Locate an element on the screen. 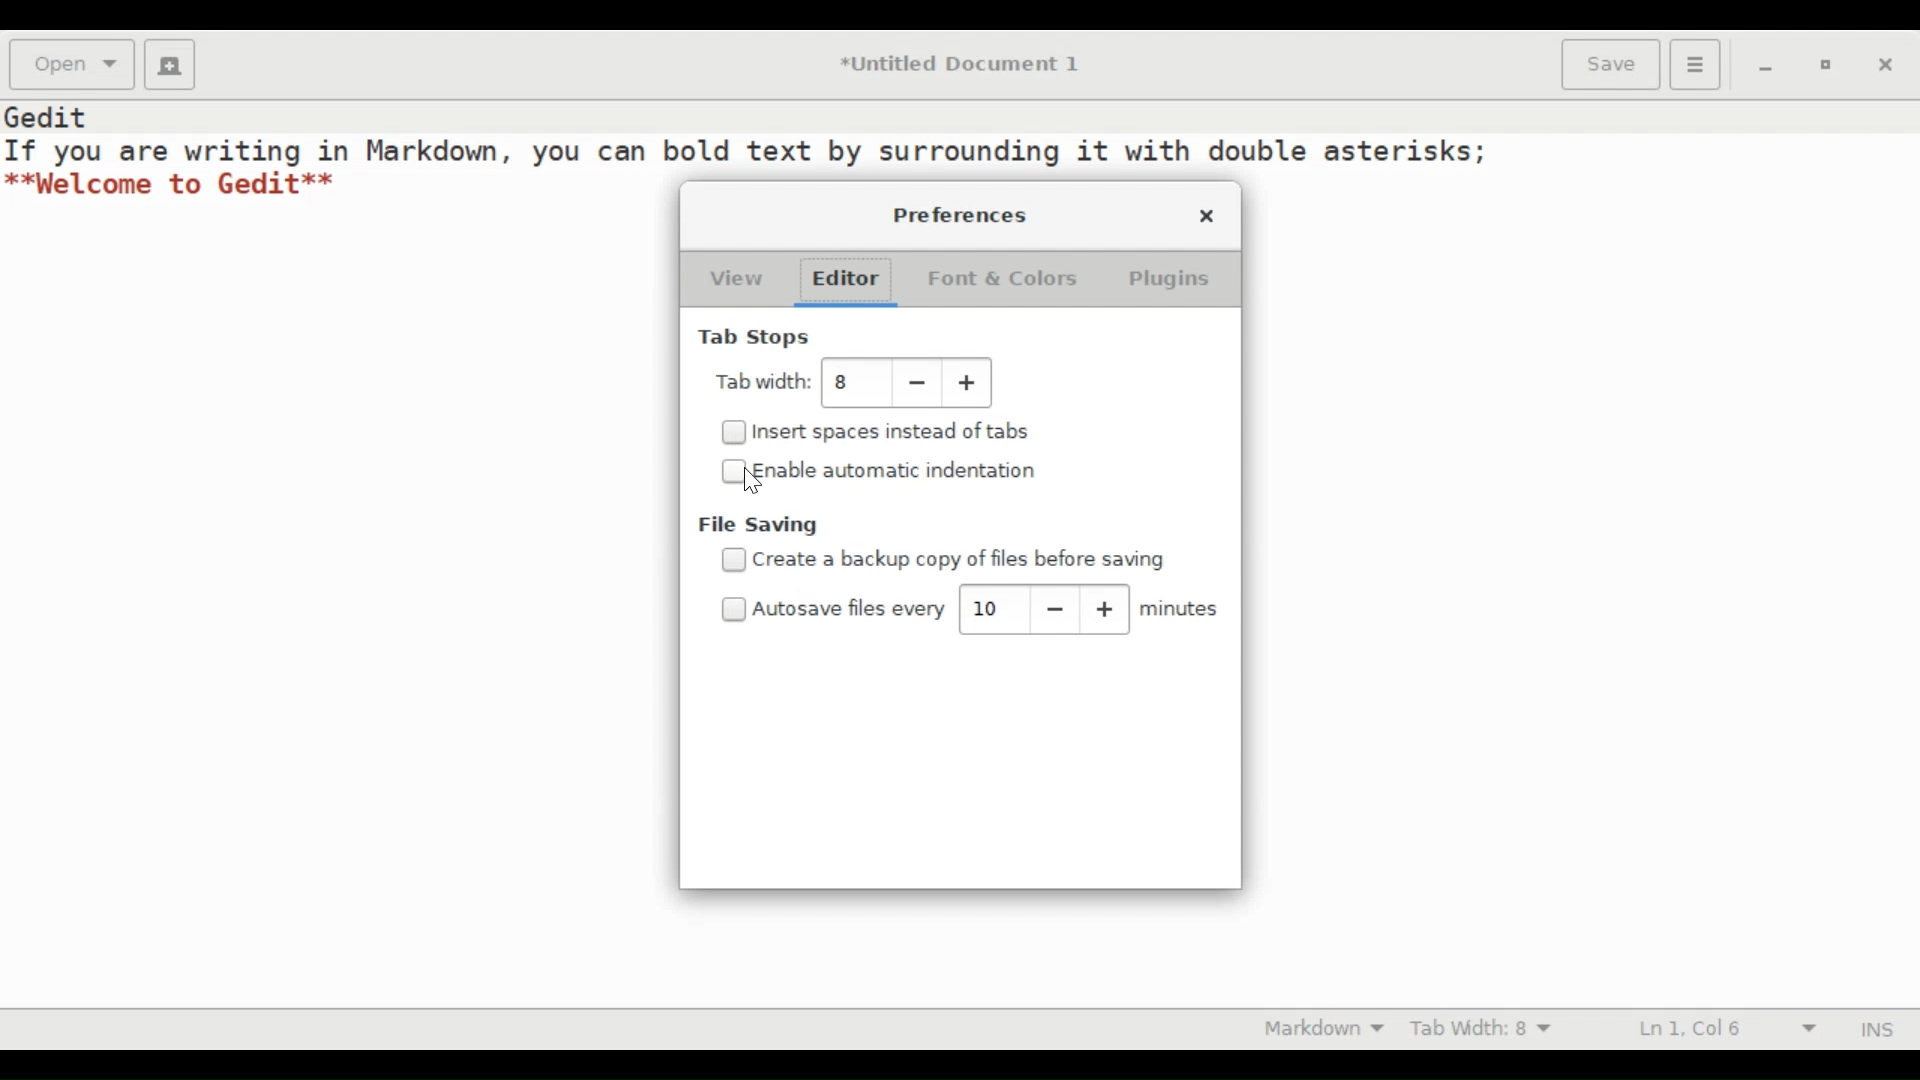 This screenshot has height=1080, width=1920. Editor is located at coordinates (842, 278).